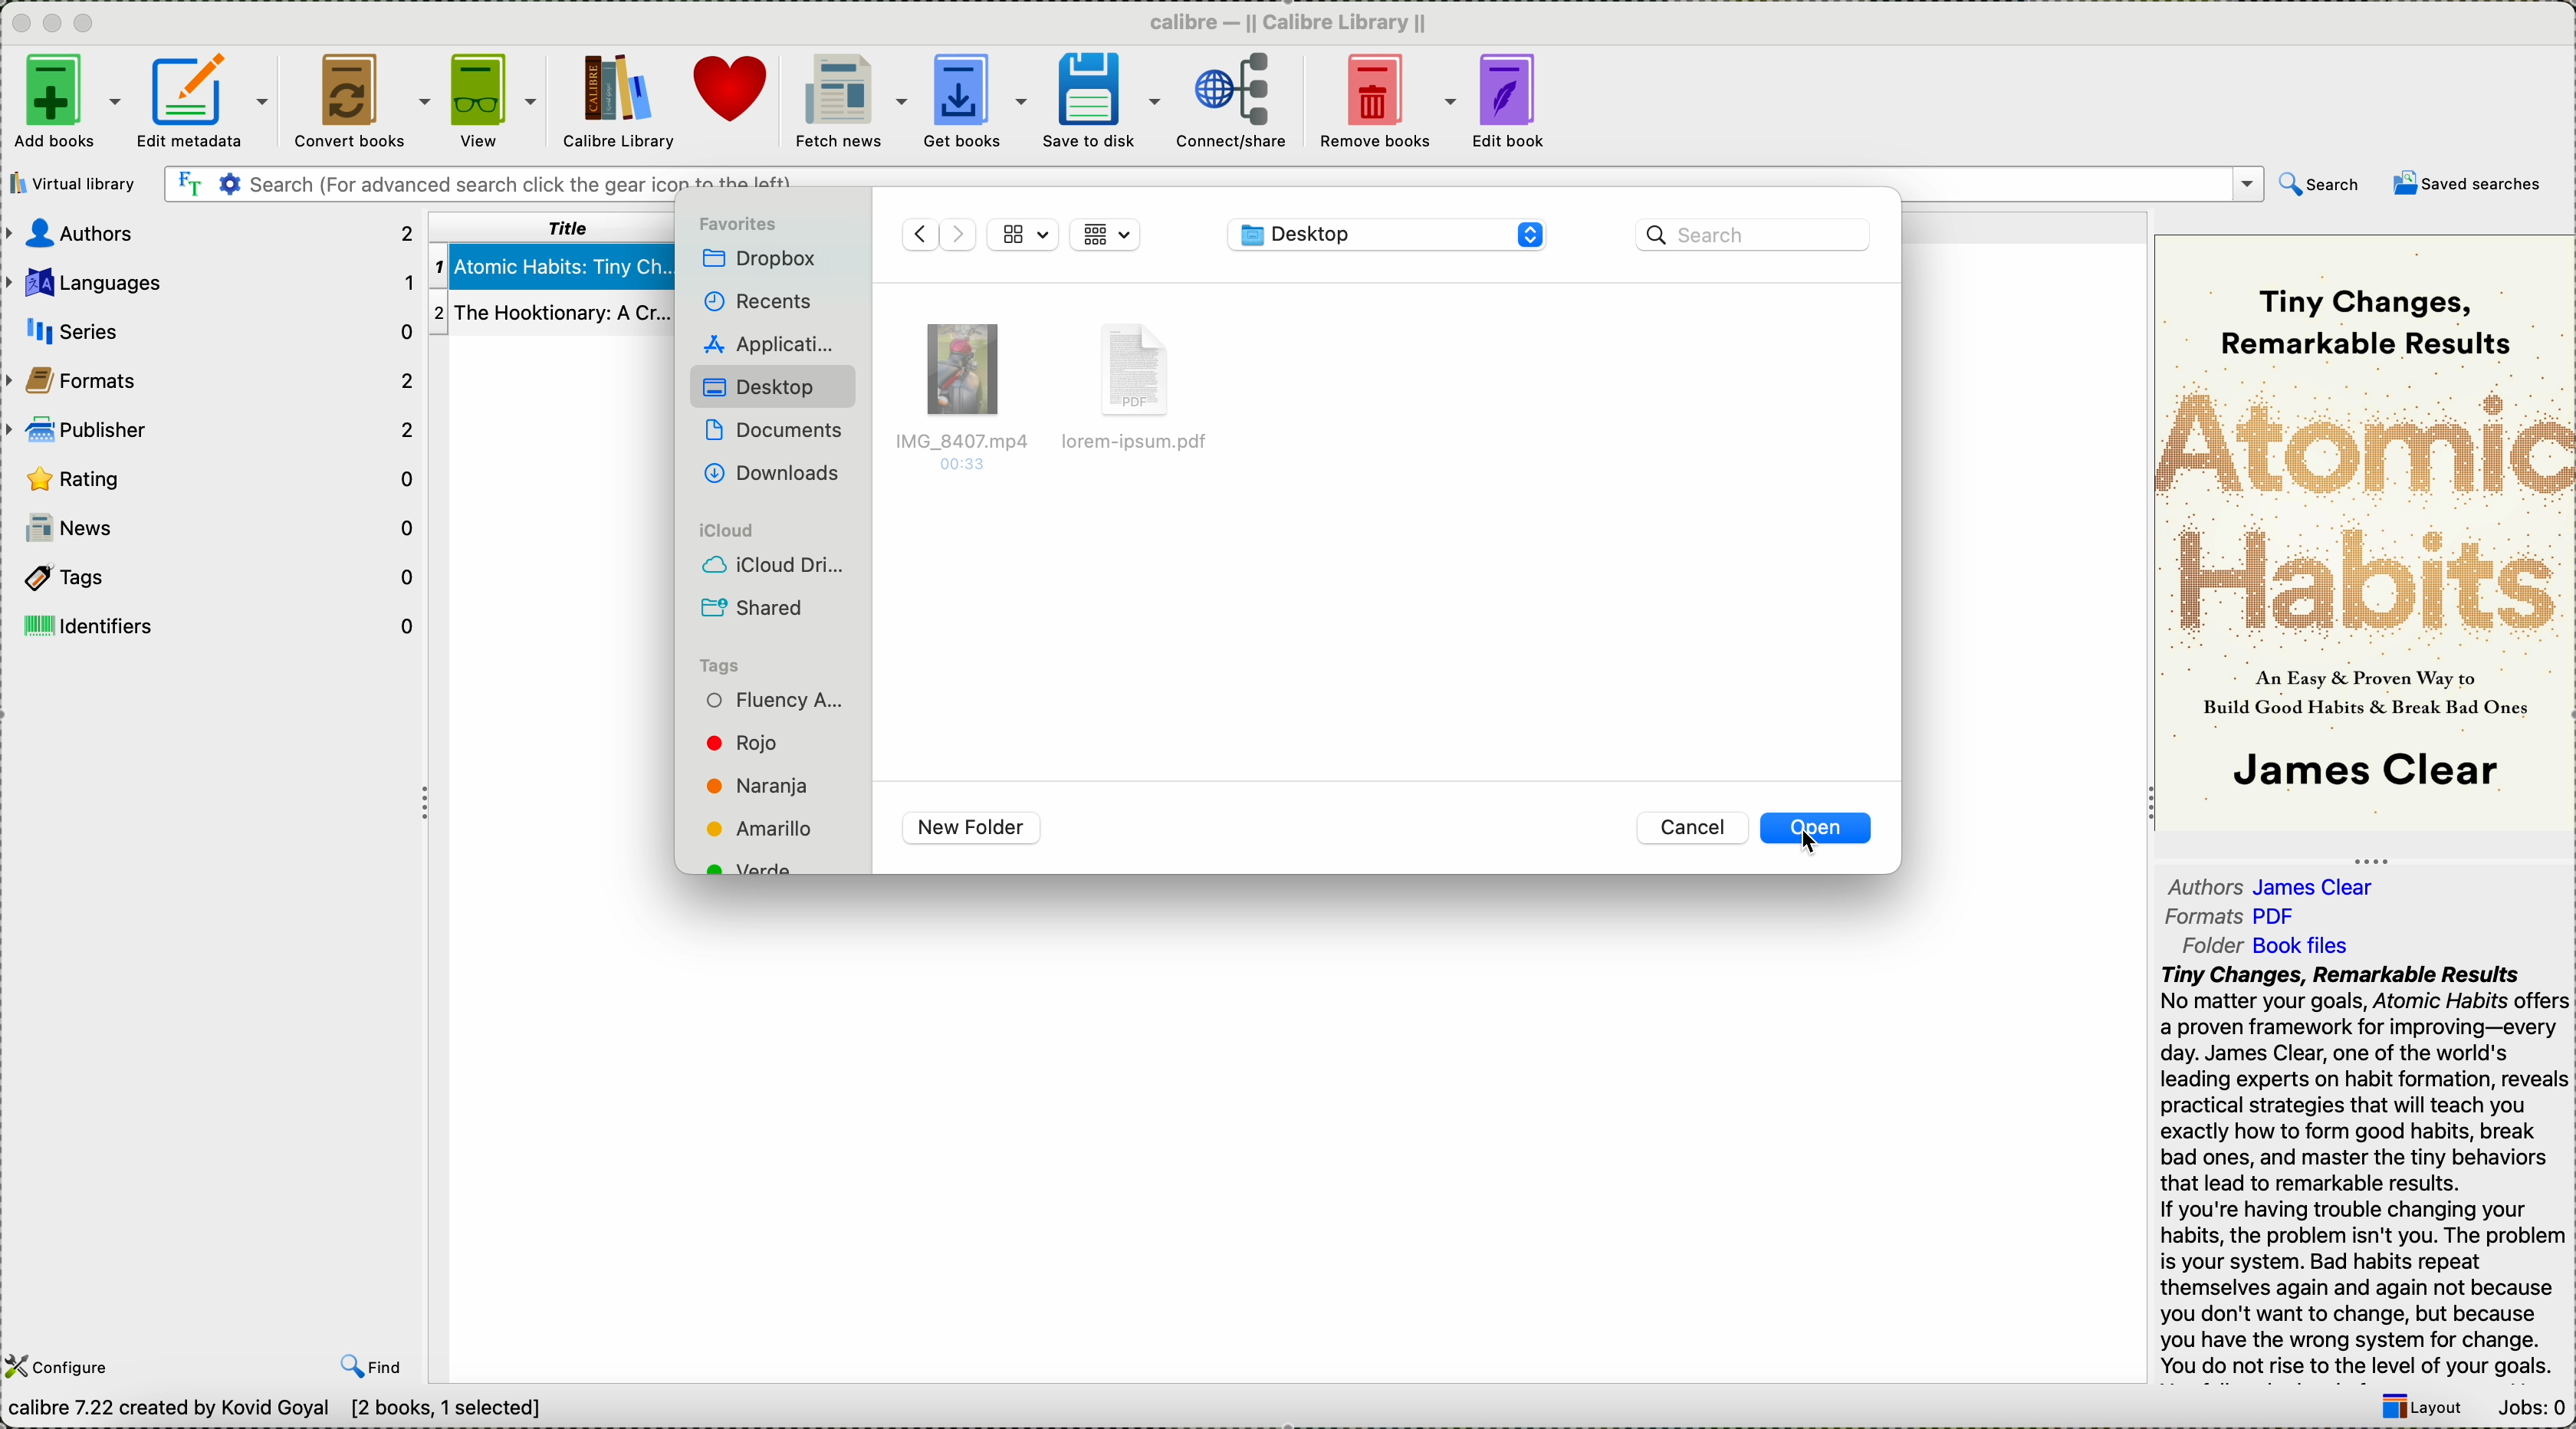 The height and width of the screenshot is (1429, 2576). Describe the element at coordinates (1211, 185) in the screenshot. I see `search bar` at that location.